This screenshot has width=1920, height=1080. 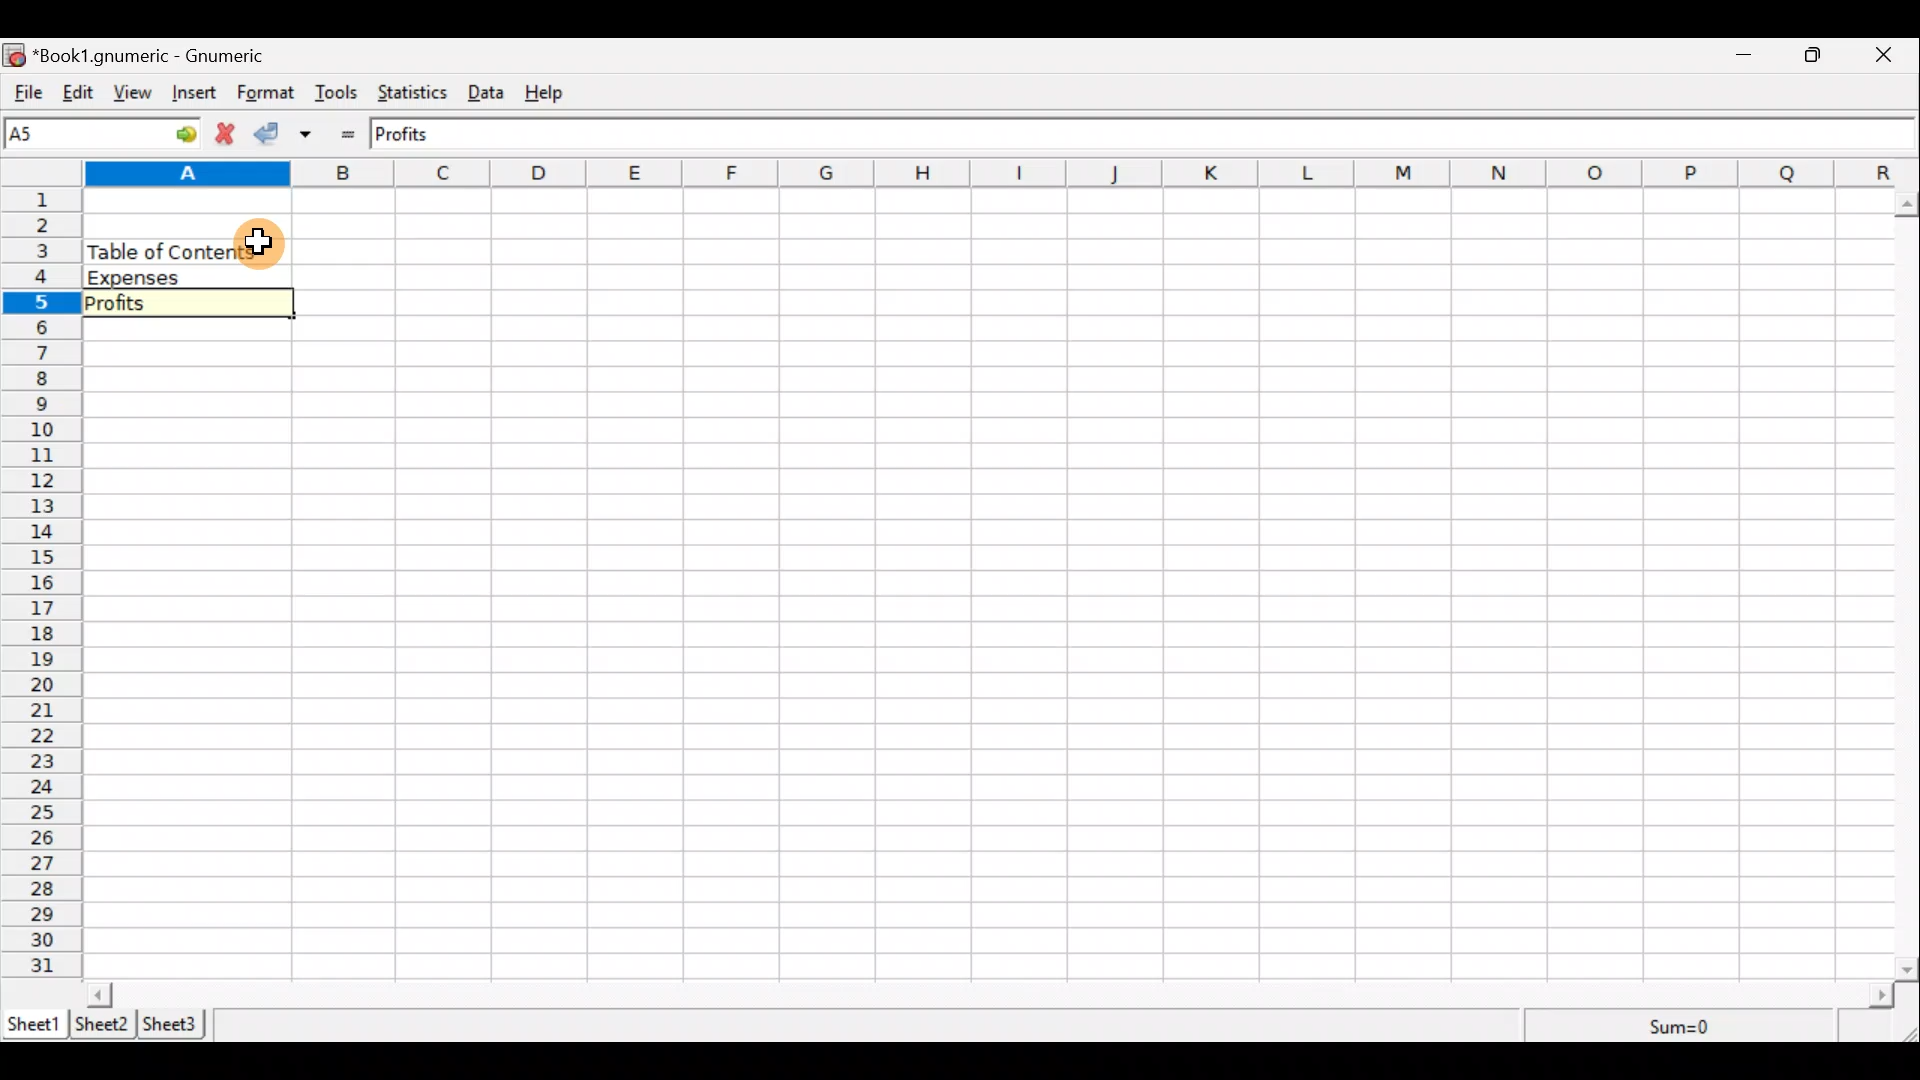 What do you see at coordinates (229, 136) in the screenshot?
I see `Cancel change` at bounding box center [229, 136].